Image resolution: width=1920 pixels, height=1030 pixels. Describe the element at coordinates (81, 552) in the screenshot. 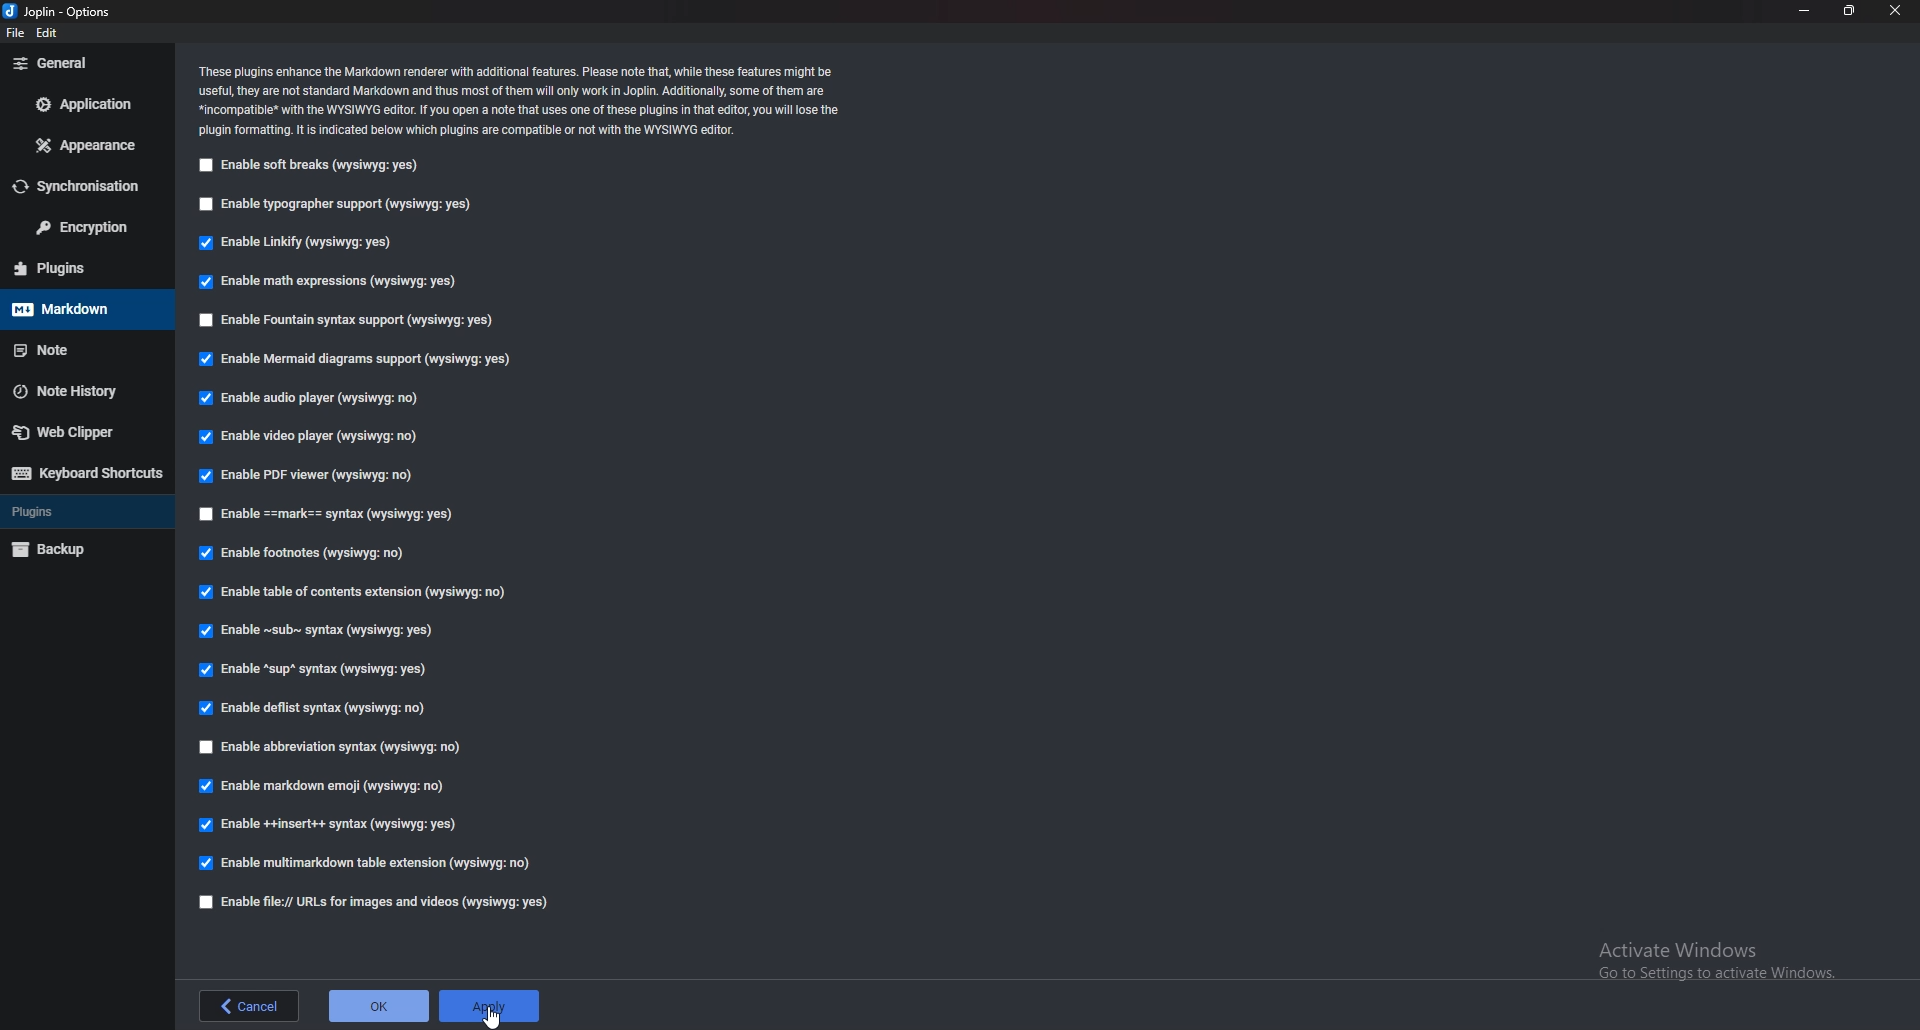

I see `Back up` at that location.